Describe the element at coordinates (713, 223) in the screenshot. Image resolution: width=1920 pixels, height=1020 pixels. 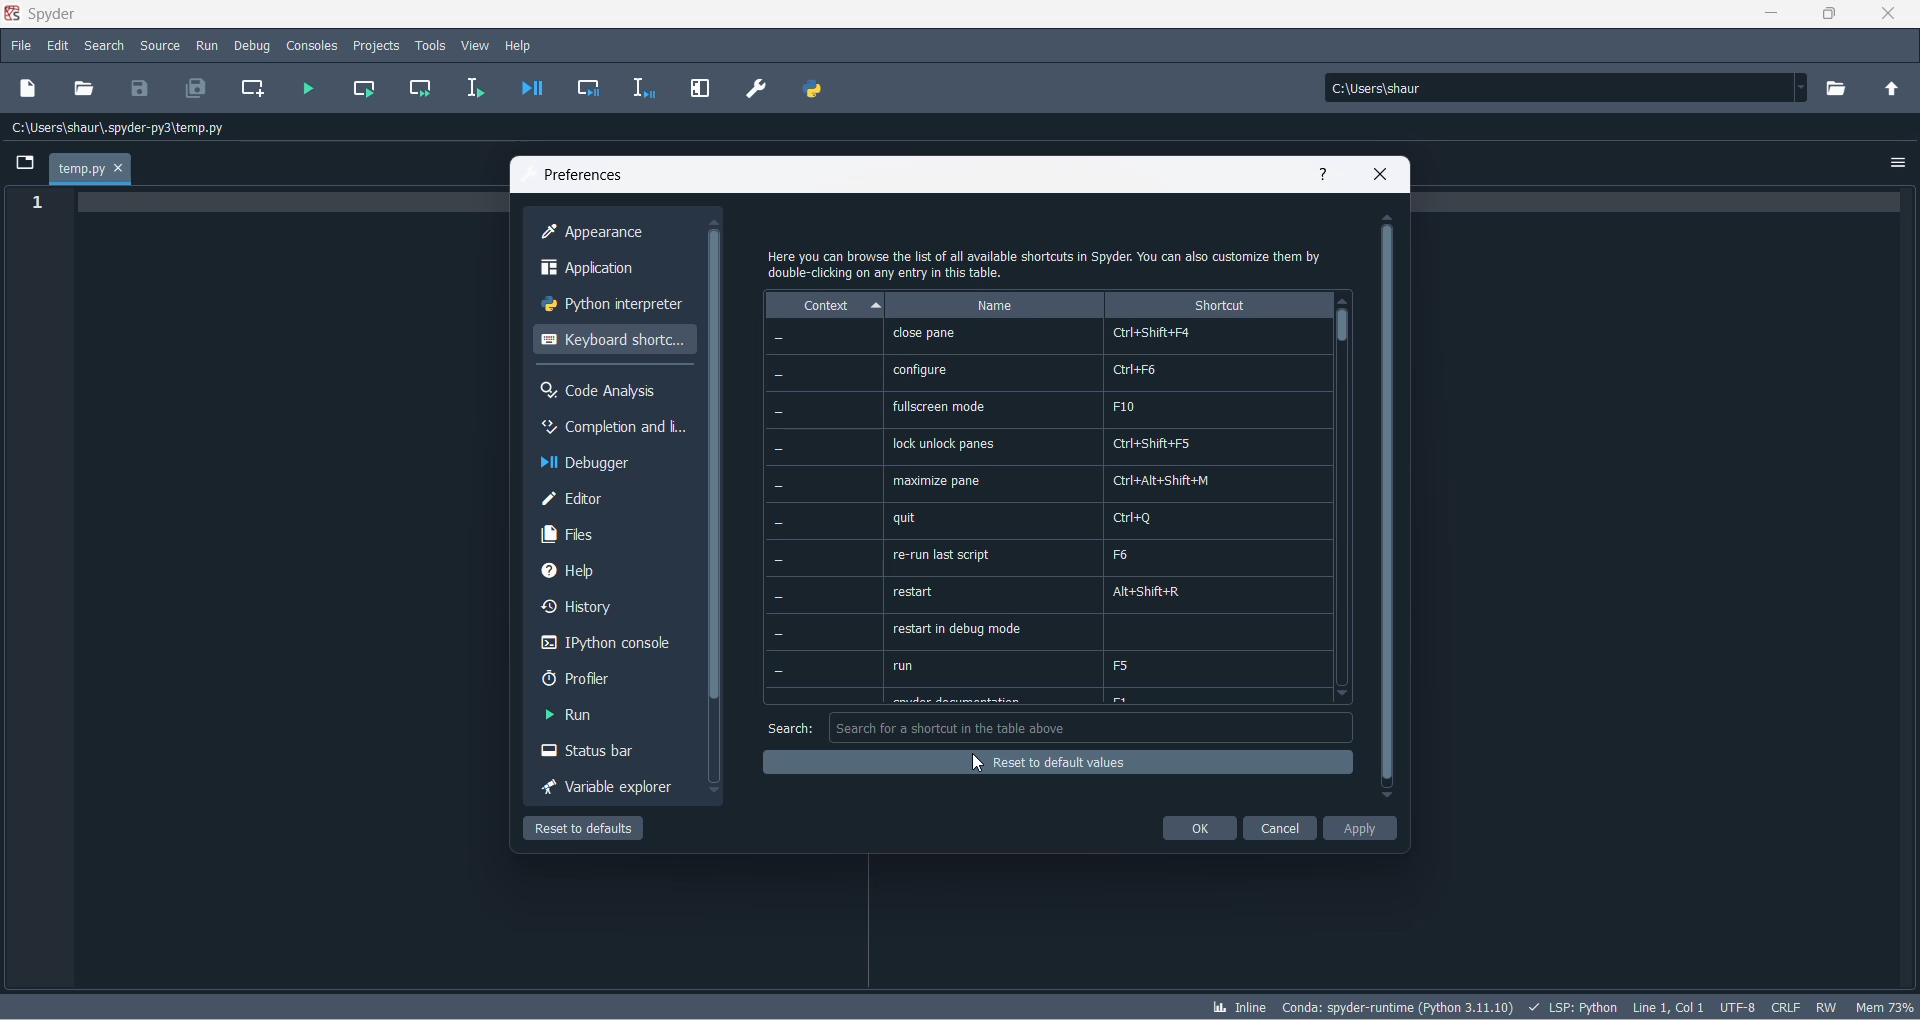
I see `move up` at that location.